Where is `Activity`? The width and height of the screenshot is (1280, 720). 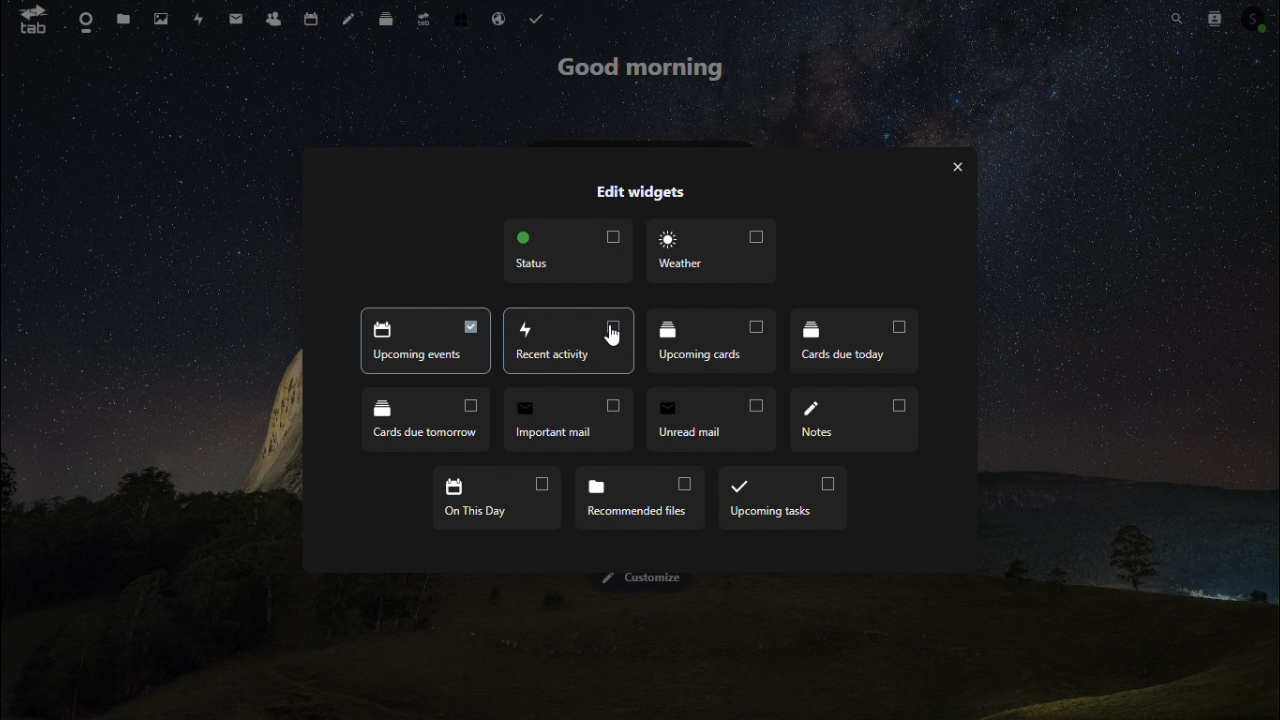
Activity is located at coordinates (197, 20).